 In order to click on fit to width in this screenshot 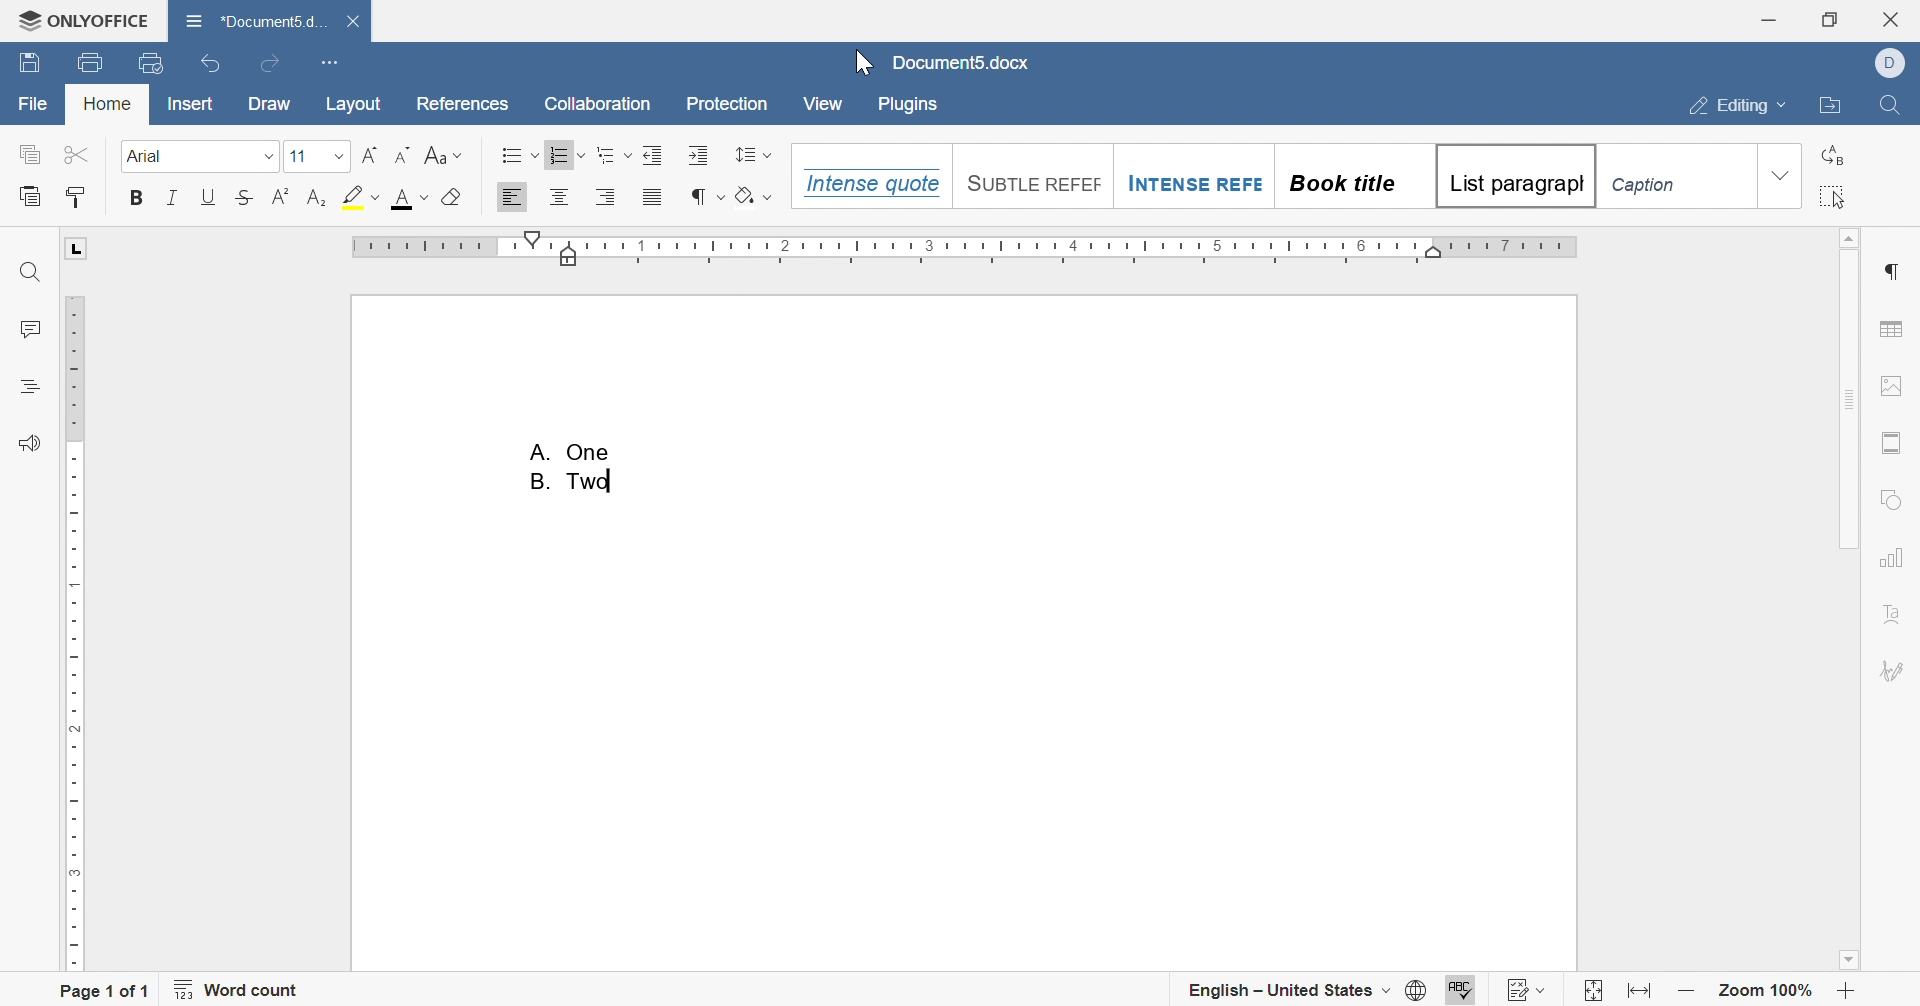, I will do `click(1643, 992)`.